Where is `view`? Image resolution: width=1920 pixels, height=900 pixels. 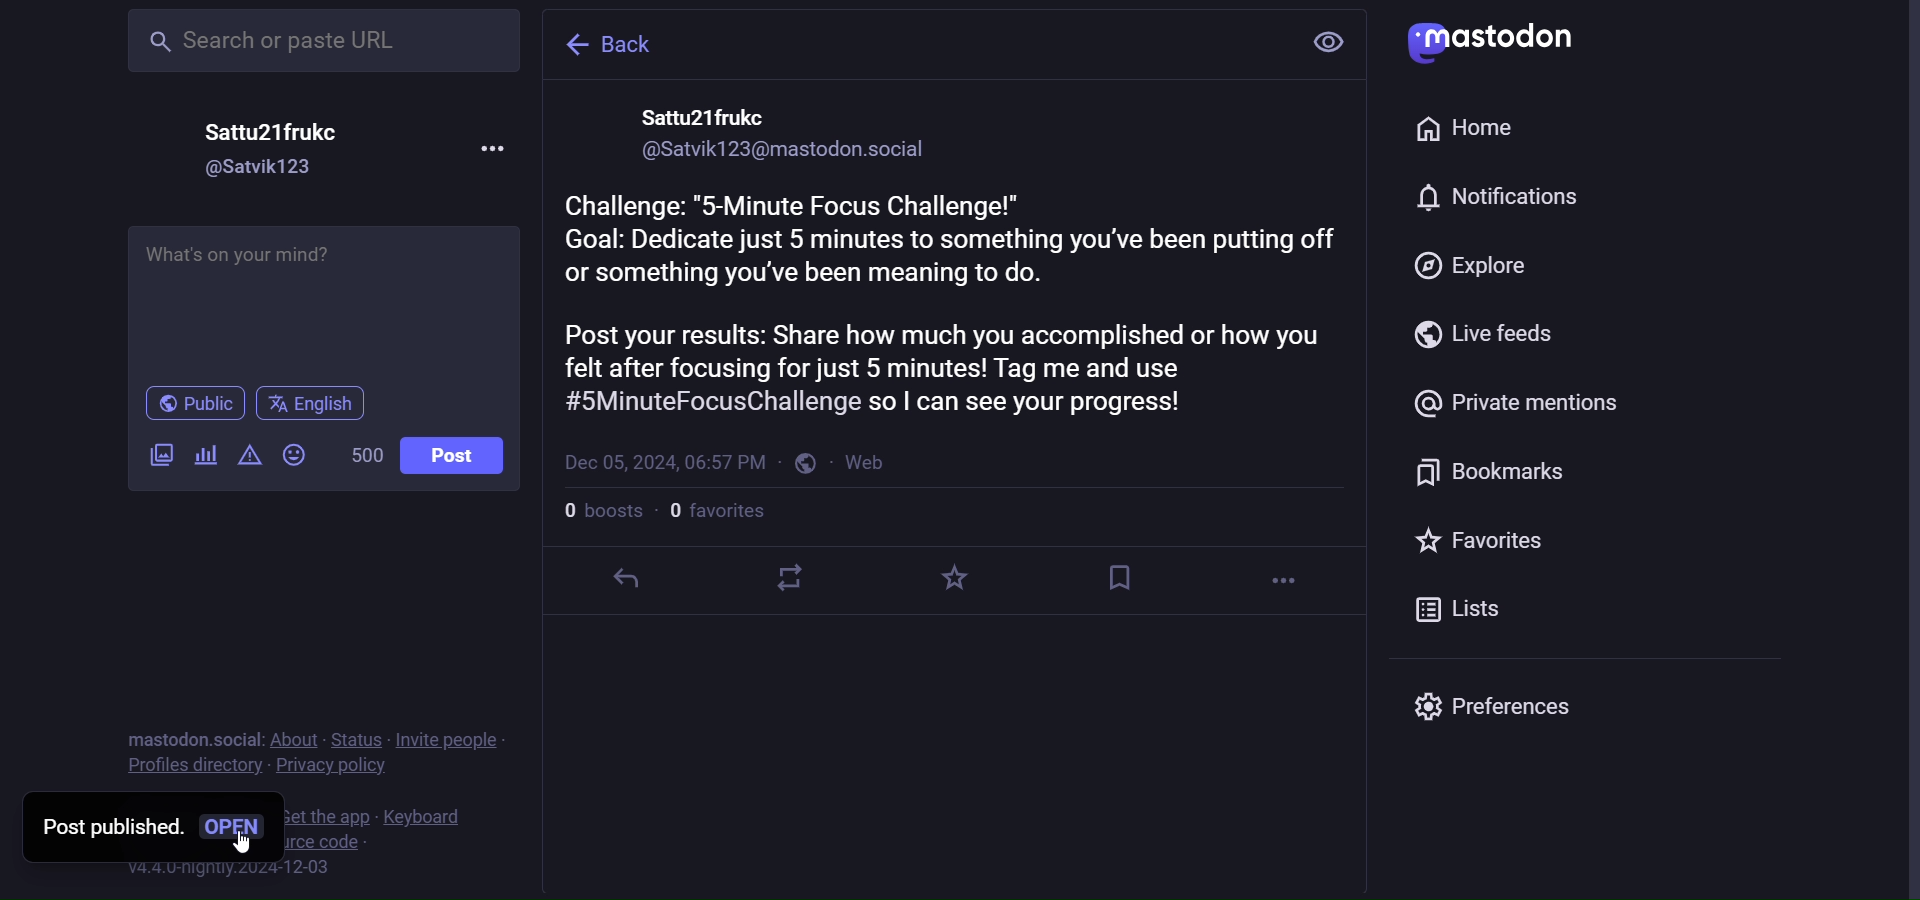
view is located at coordinates (1333, 39).